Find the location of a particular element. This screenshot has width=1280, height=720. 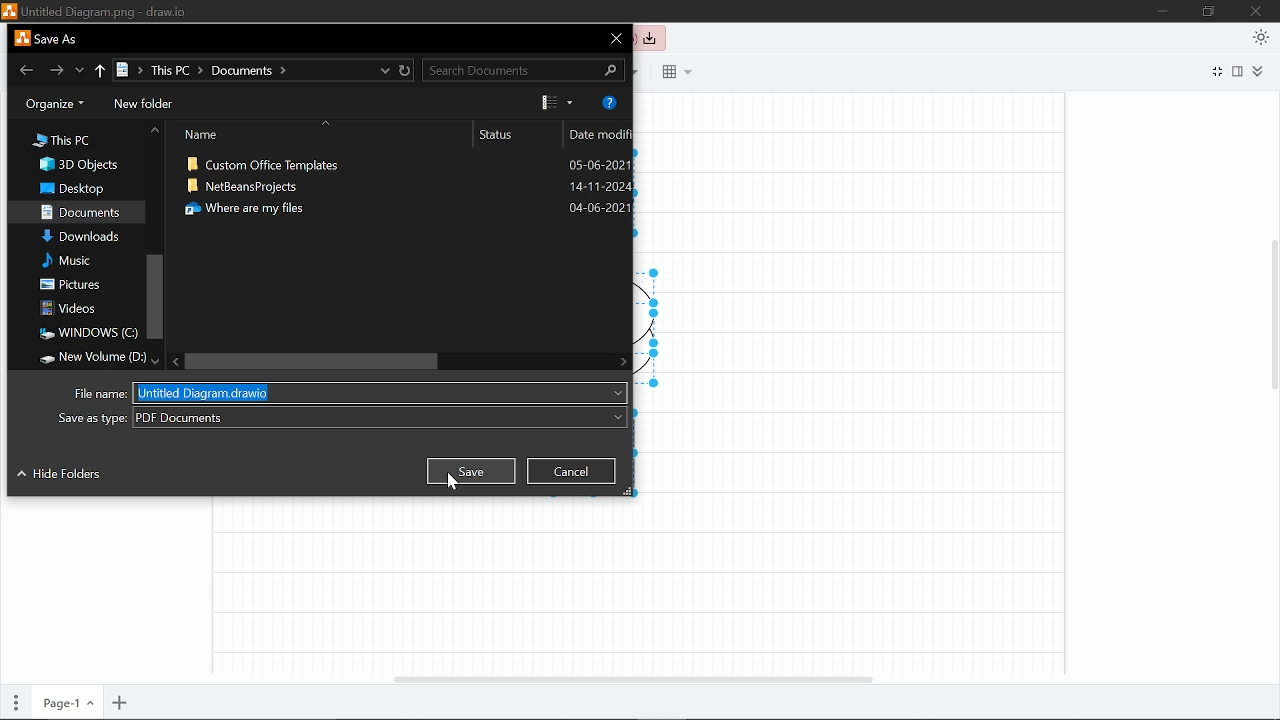

Horizomtal cursor is located at coordinates (632, 678).